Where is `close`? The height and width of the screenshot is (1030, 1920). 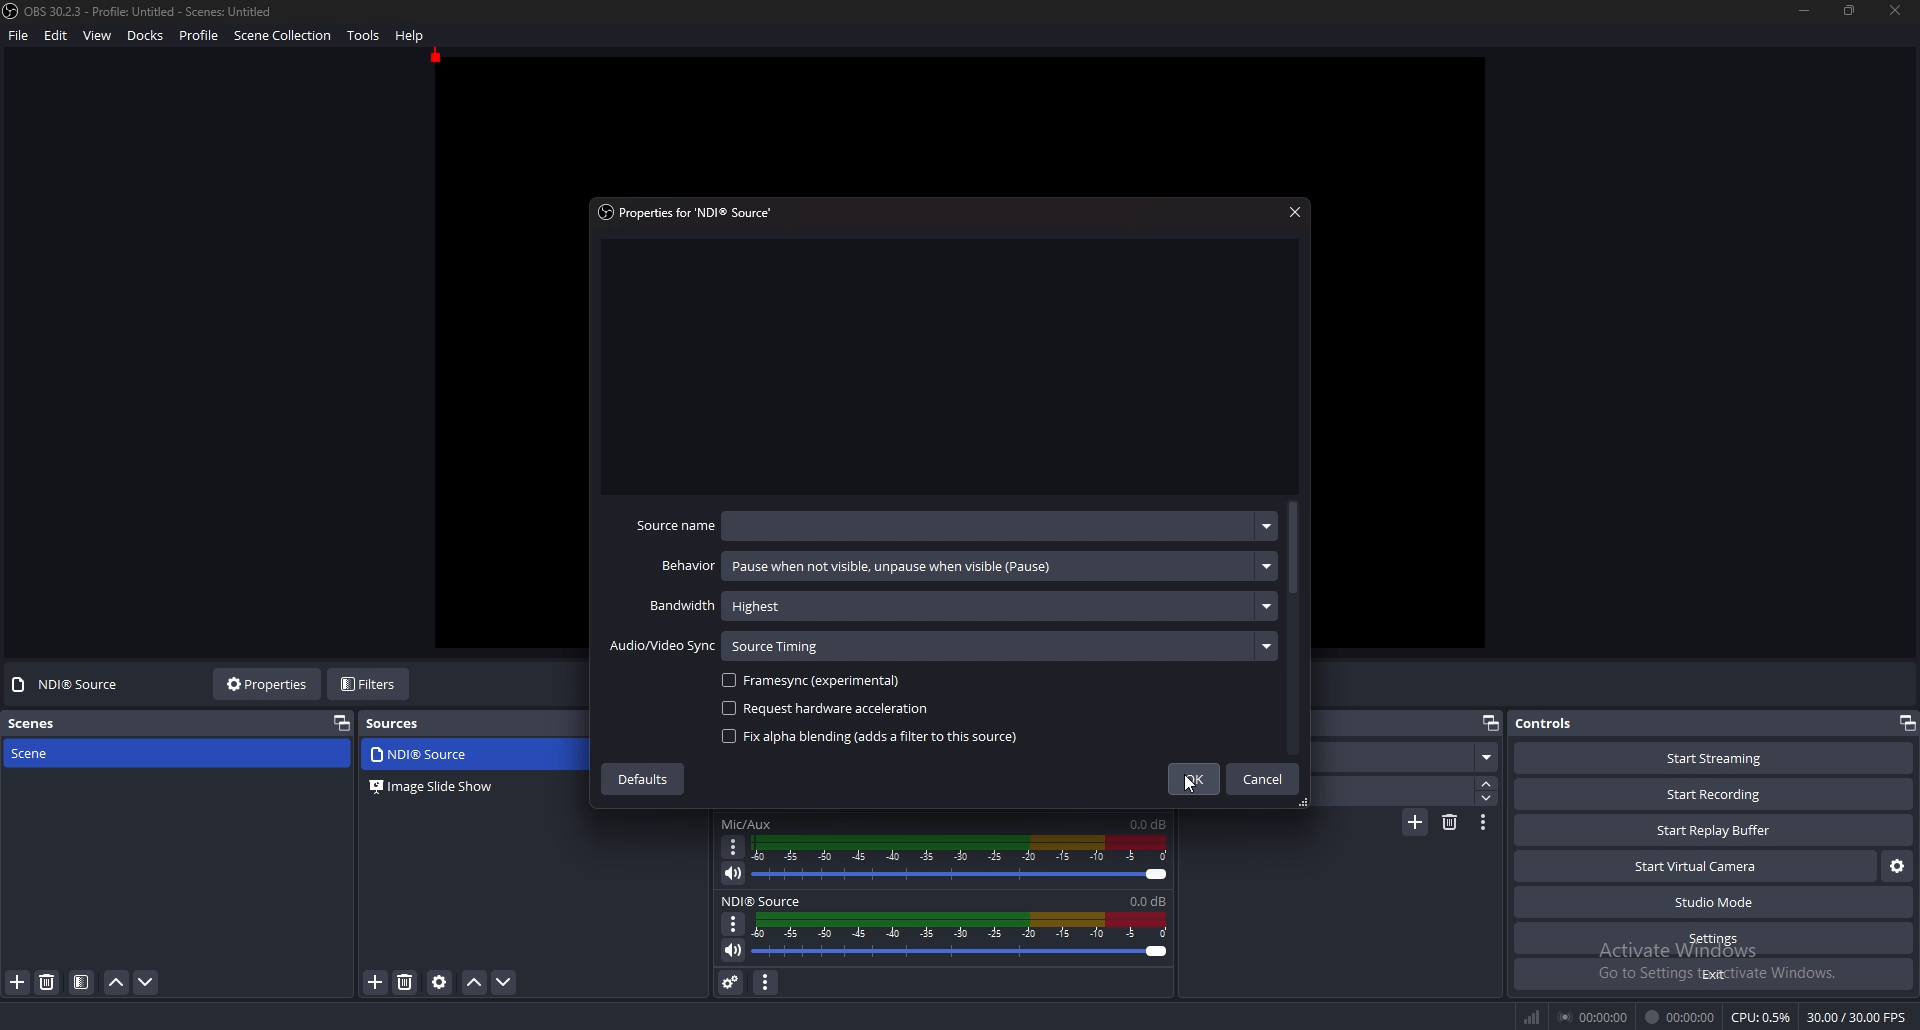 close is located at coordinates (1896, 11).